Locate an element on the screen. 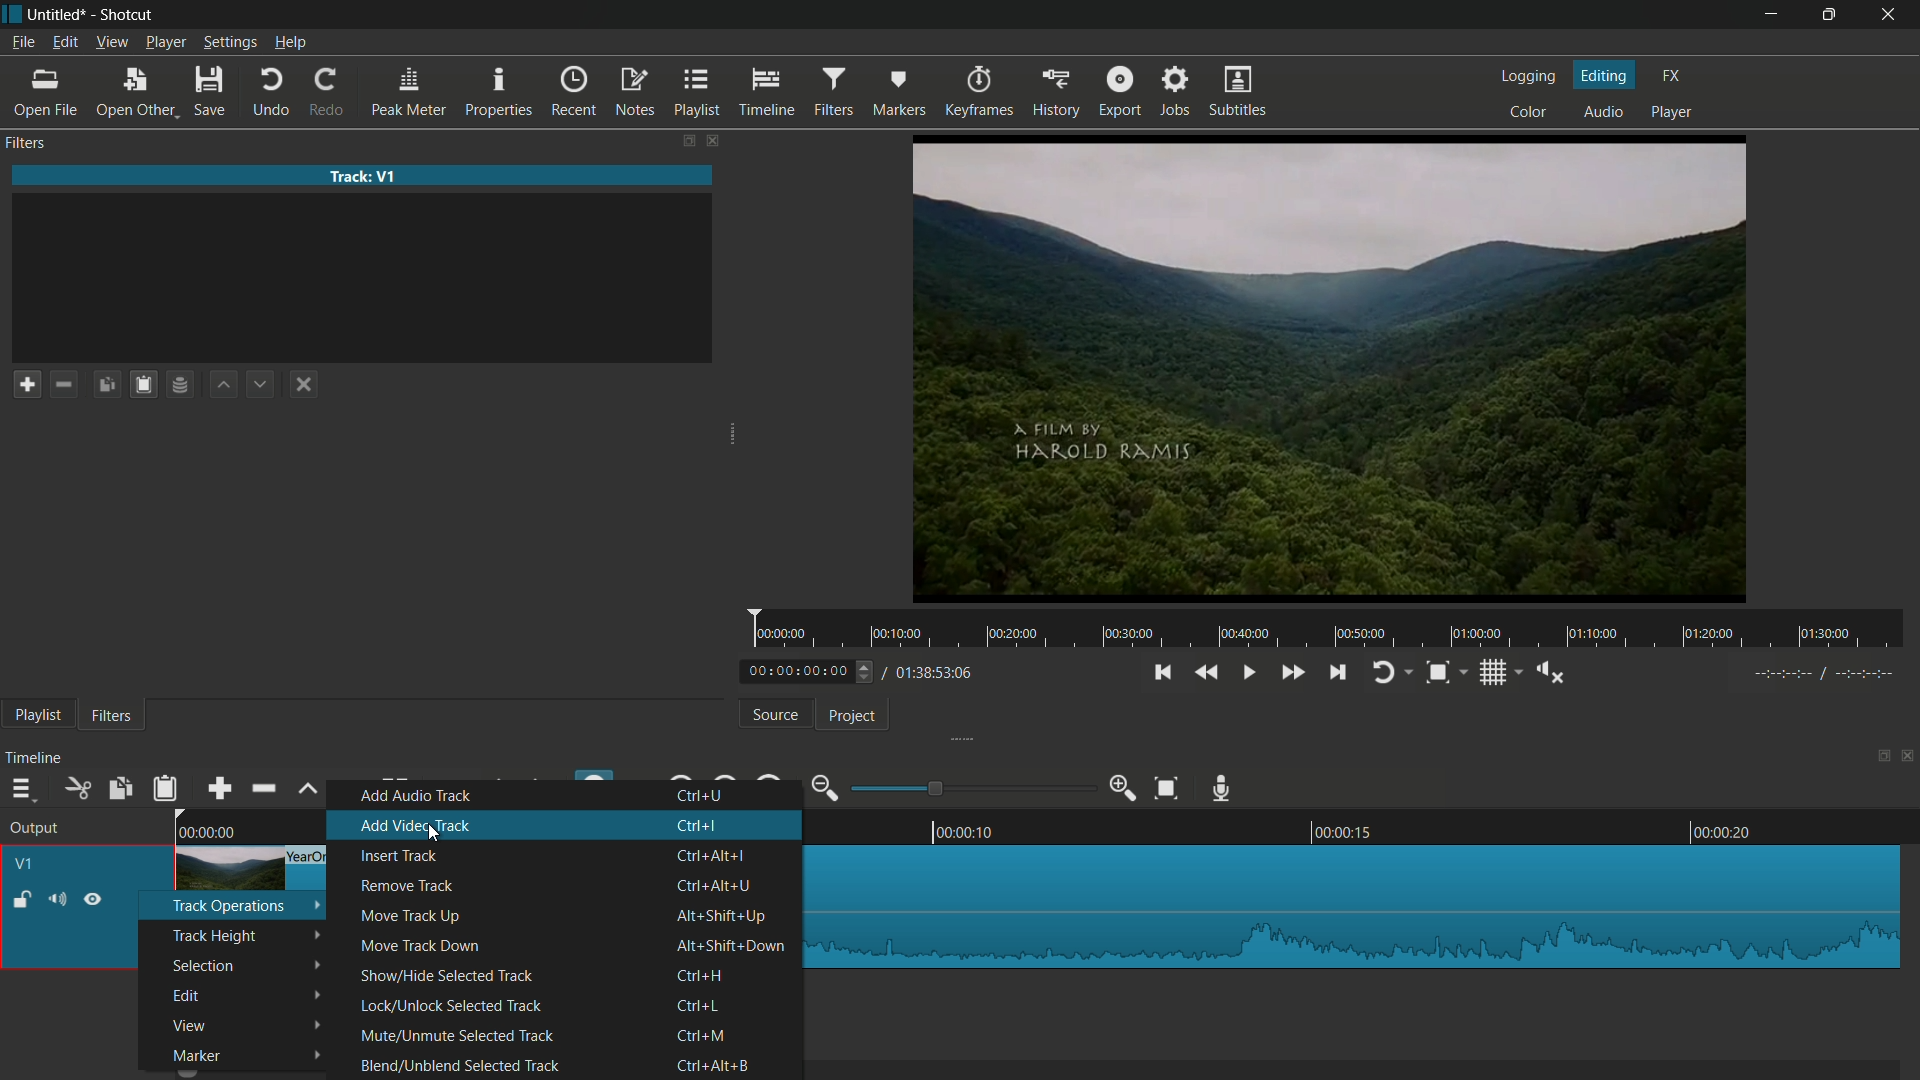  project name is located at coordinates (57, 14).